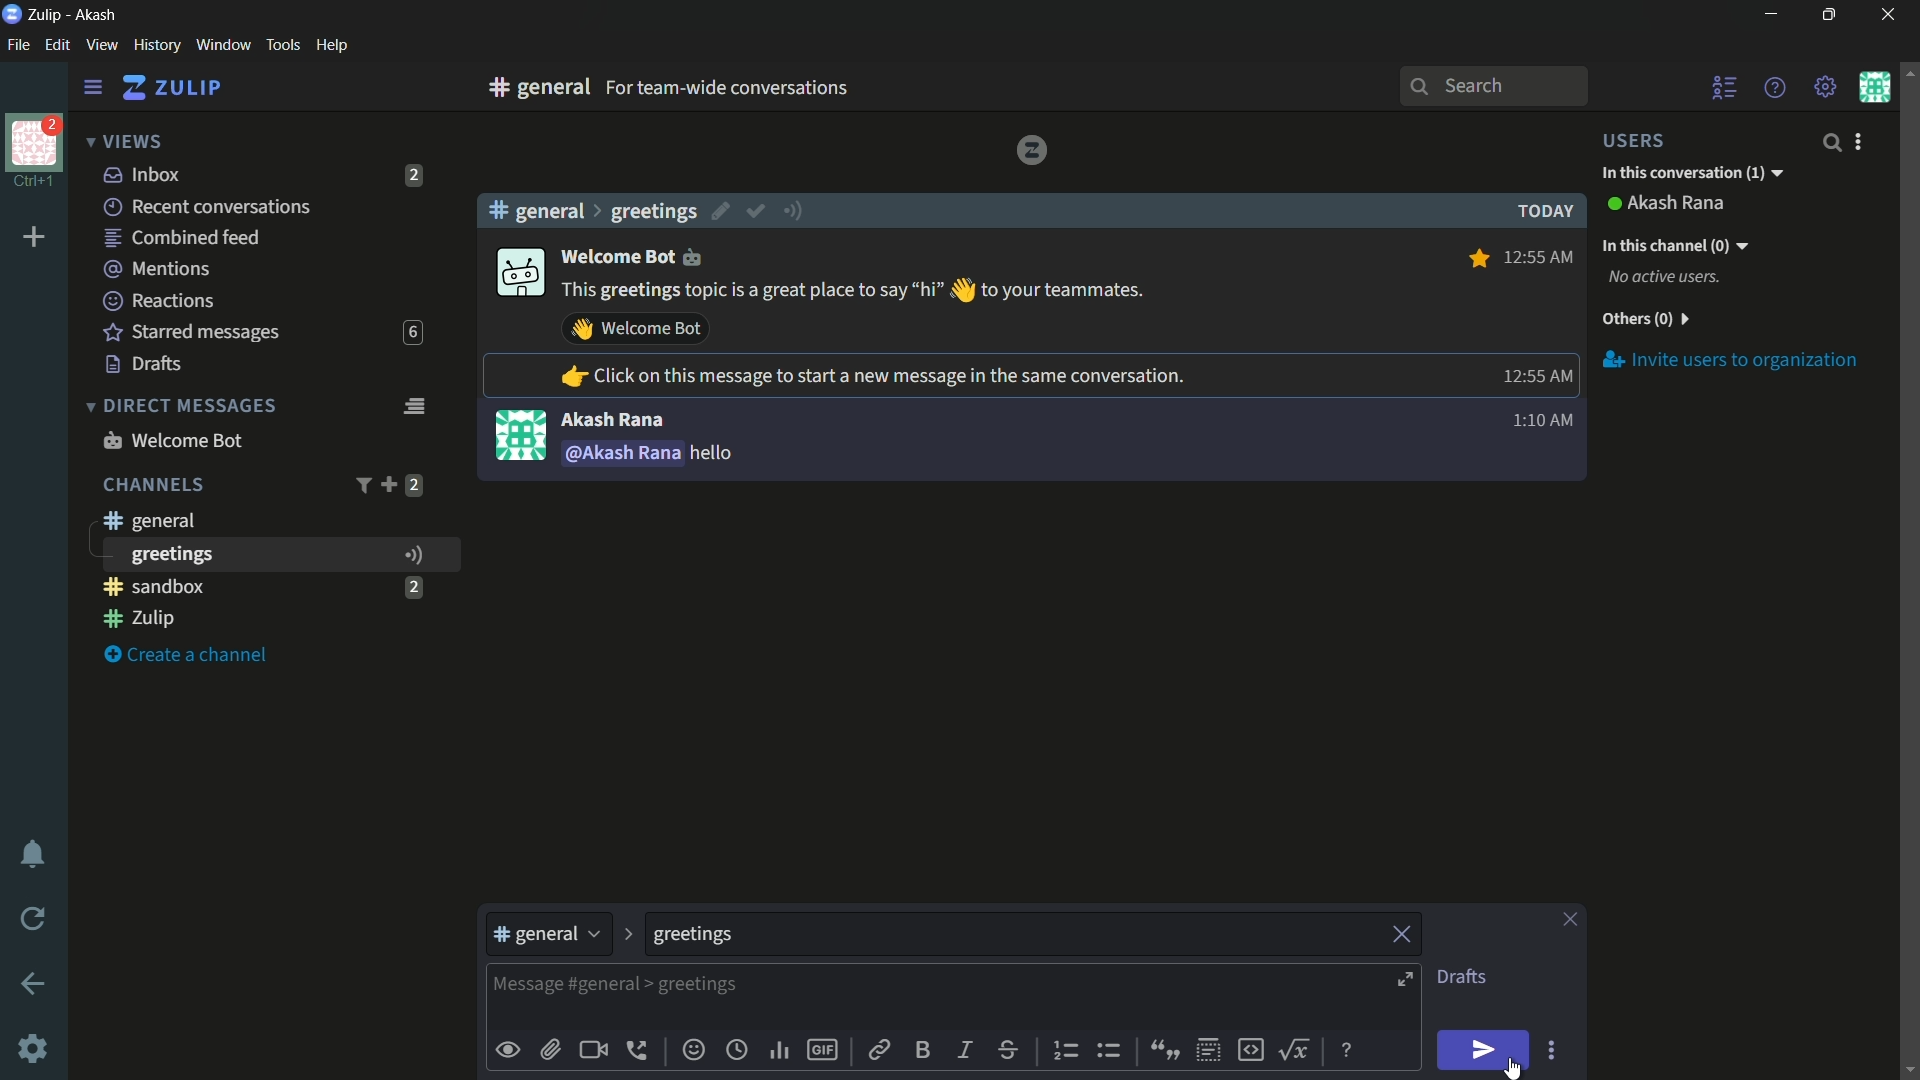  What do you see at coordinates (1539, 425) in the screenshot?
I see `1:10 AM` at bounding box center [1539, 425].